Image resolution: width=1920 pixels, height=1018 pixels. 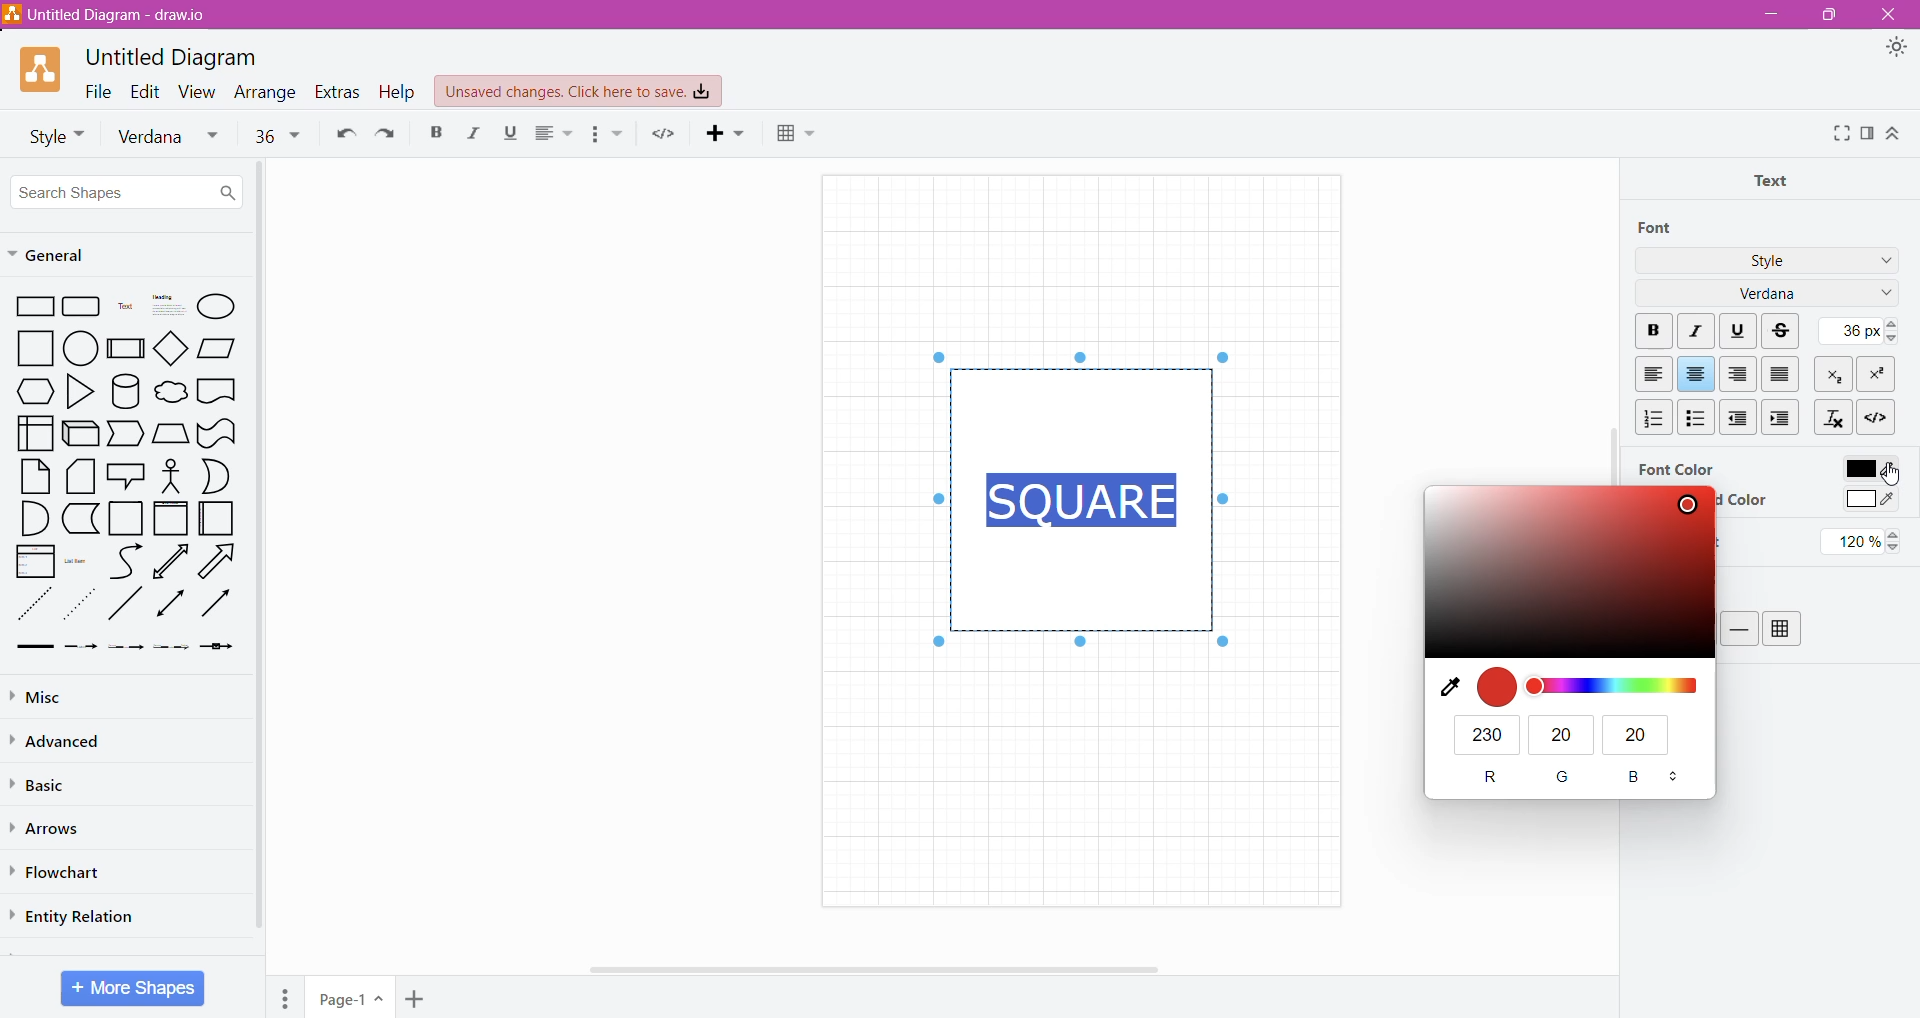 I want to click on Stacked Papers , so click(x=79, y=476).